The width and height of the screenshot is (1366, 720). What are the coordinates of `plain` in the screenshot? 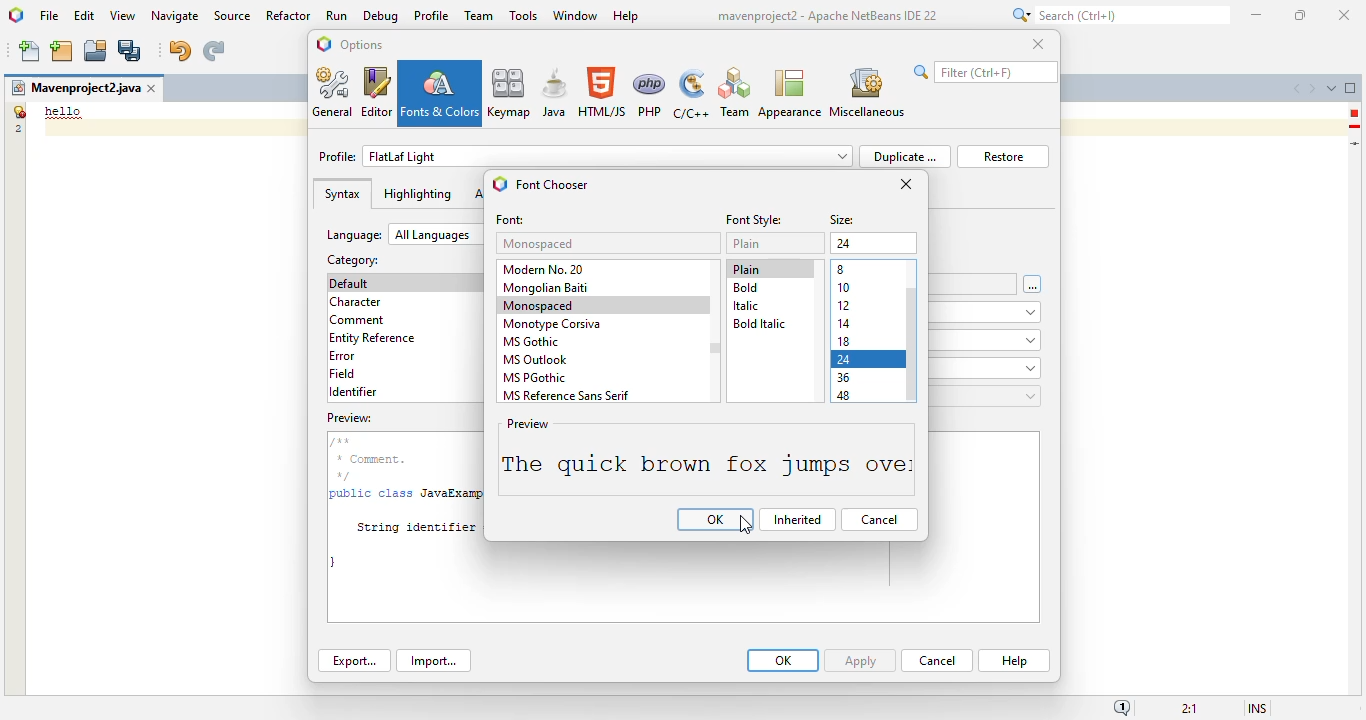 It's located at (747, 243).